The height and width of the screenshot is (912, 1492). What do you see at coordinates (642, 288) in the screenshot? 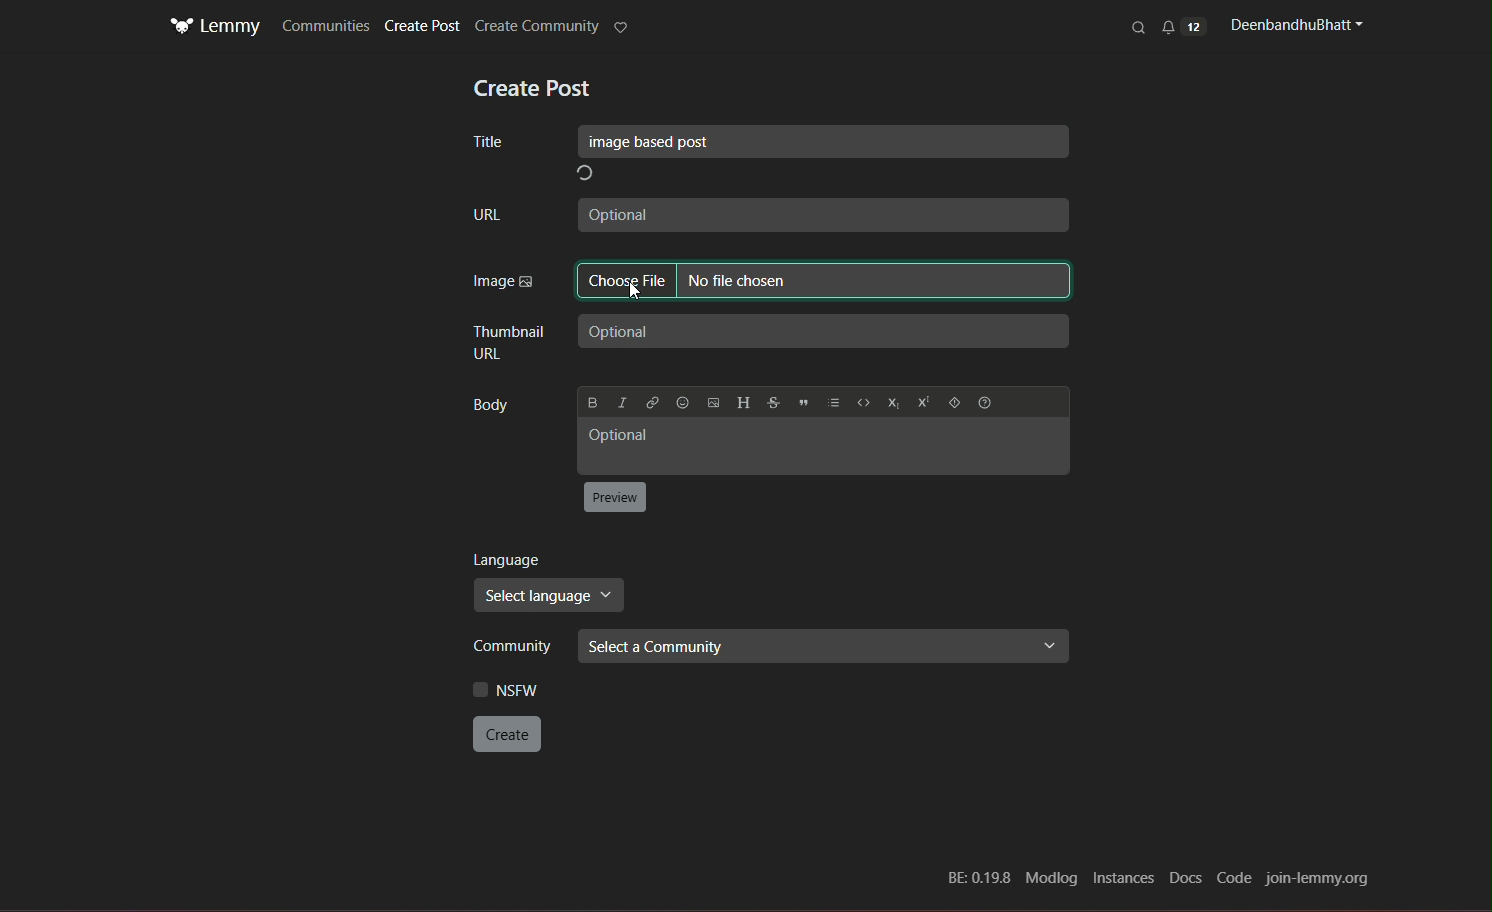
I see `Cursor` at bounding box center [642, 288].